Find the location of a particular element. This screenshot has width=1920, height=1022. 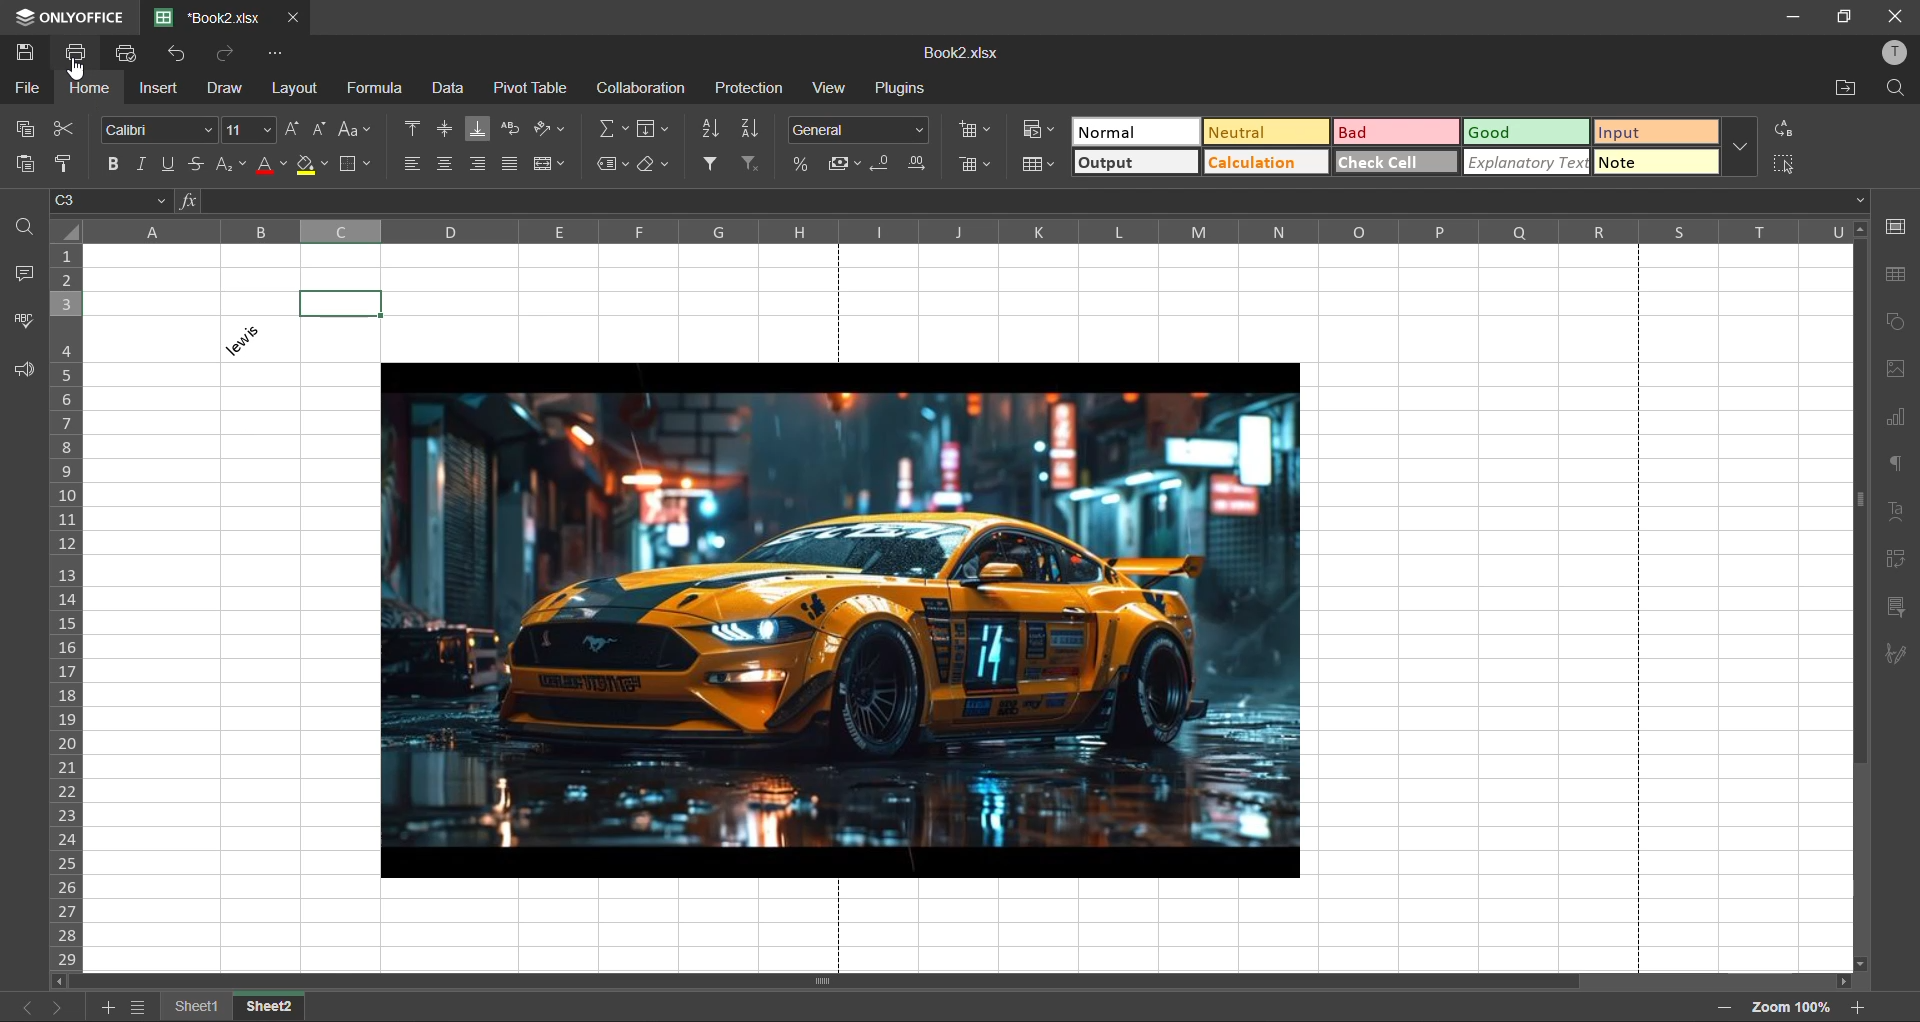

zoom in is located at coordinates (1857, 1008).